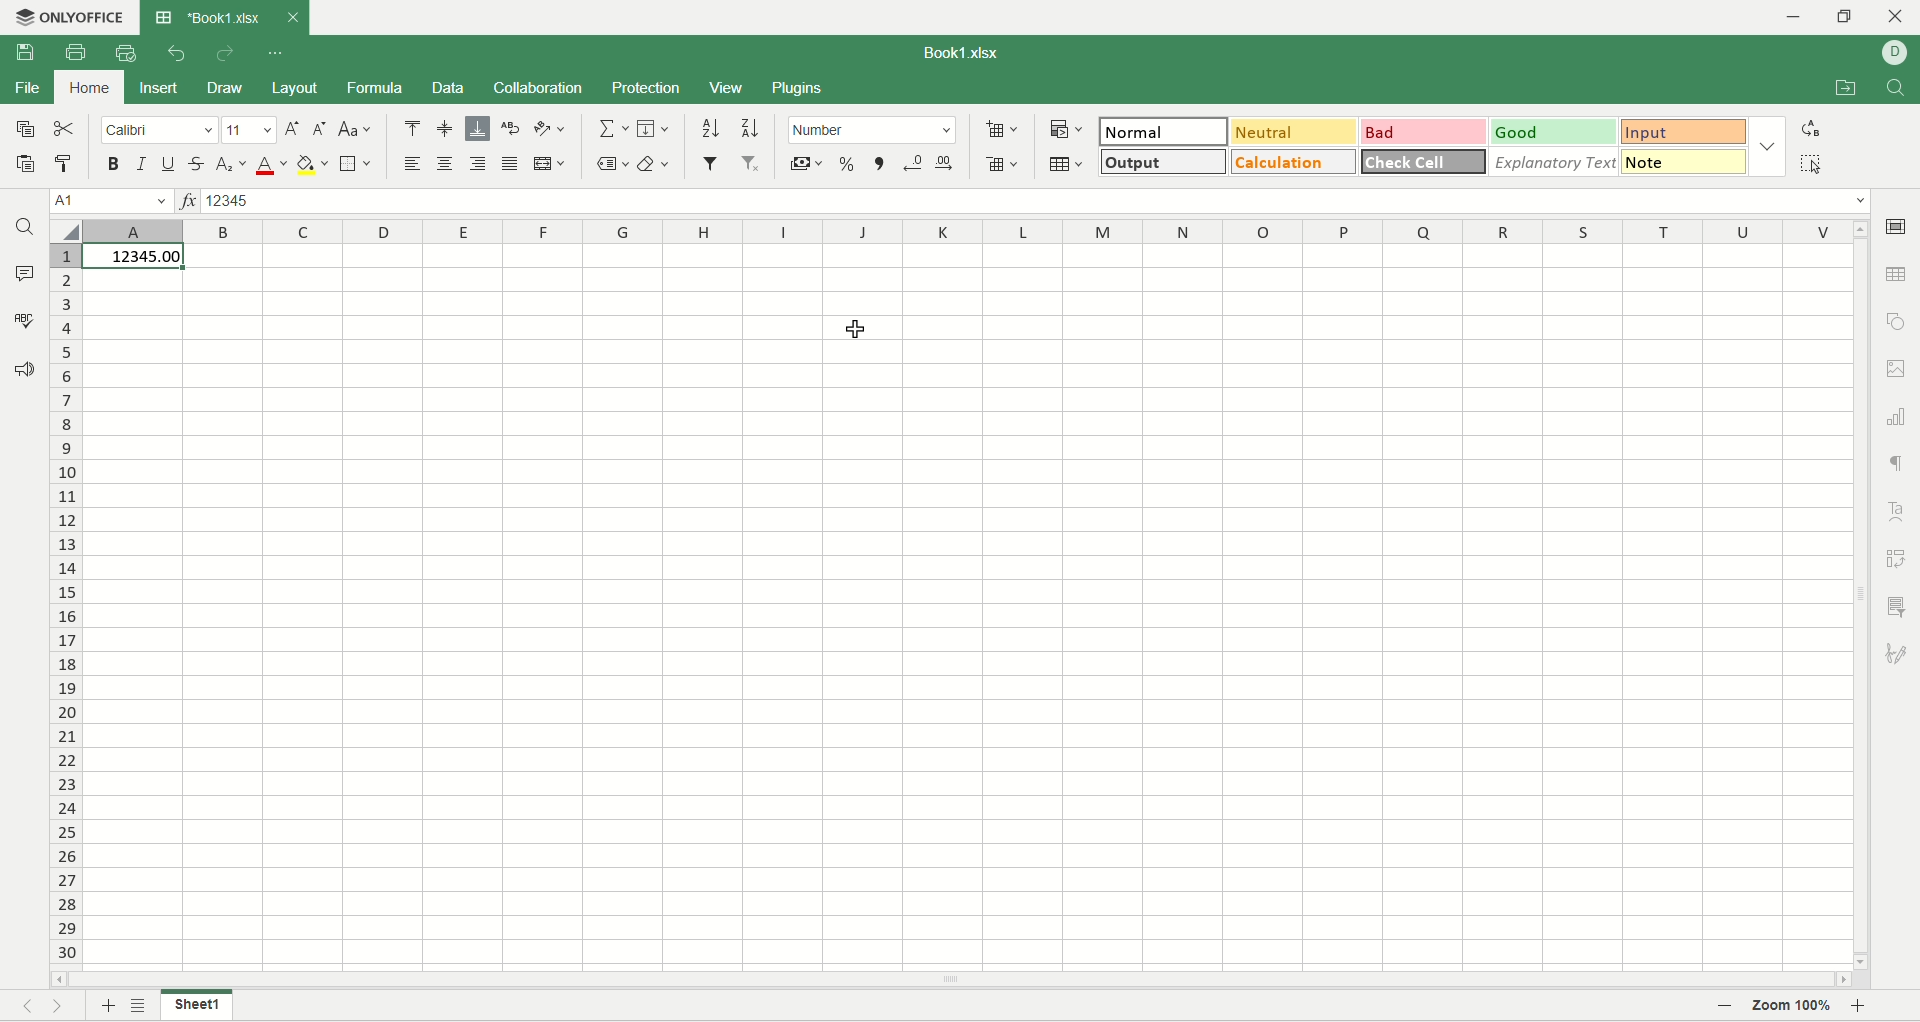  What do you see at coordinates (313, 165) in the screenshot?
I see `background color` at bounding box center [313, 165].